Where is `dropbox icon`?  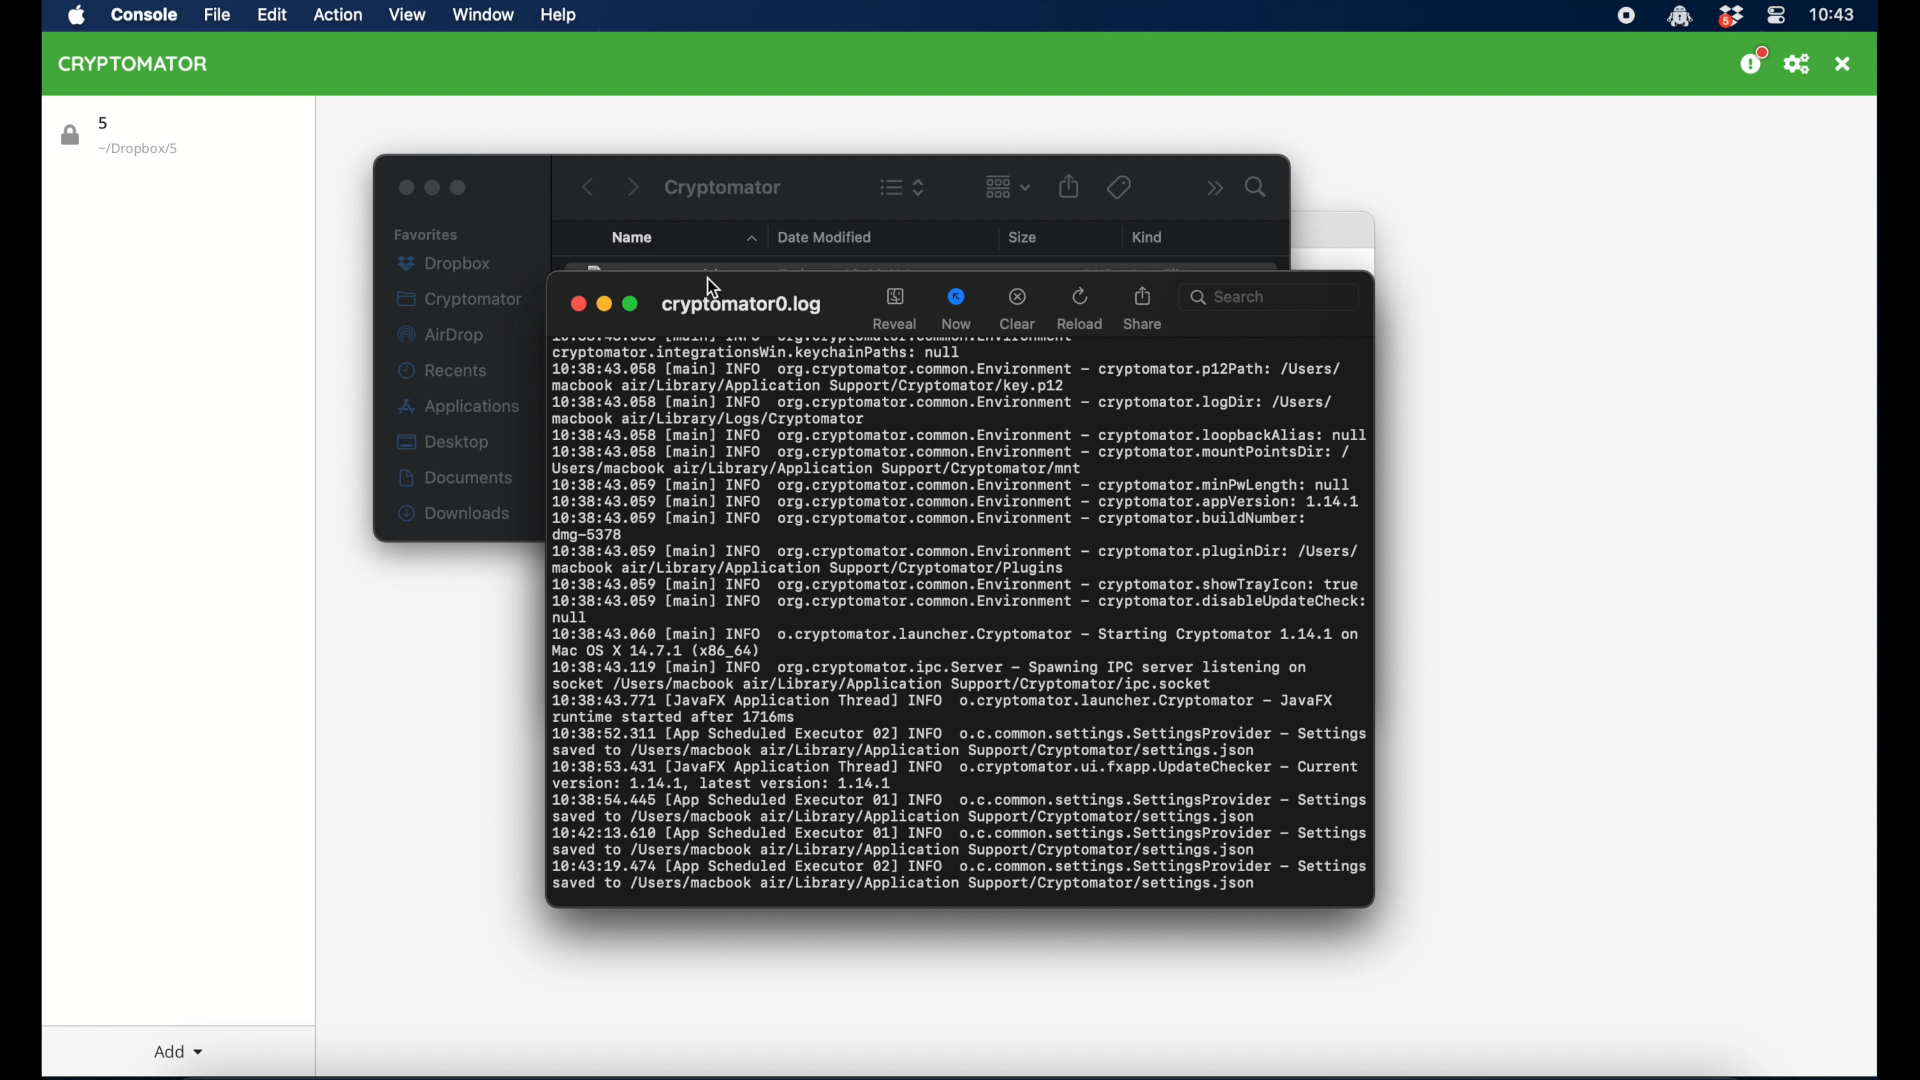 dropbox icon is located at coordinates (1730, 17).